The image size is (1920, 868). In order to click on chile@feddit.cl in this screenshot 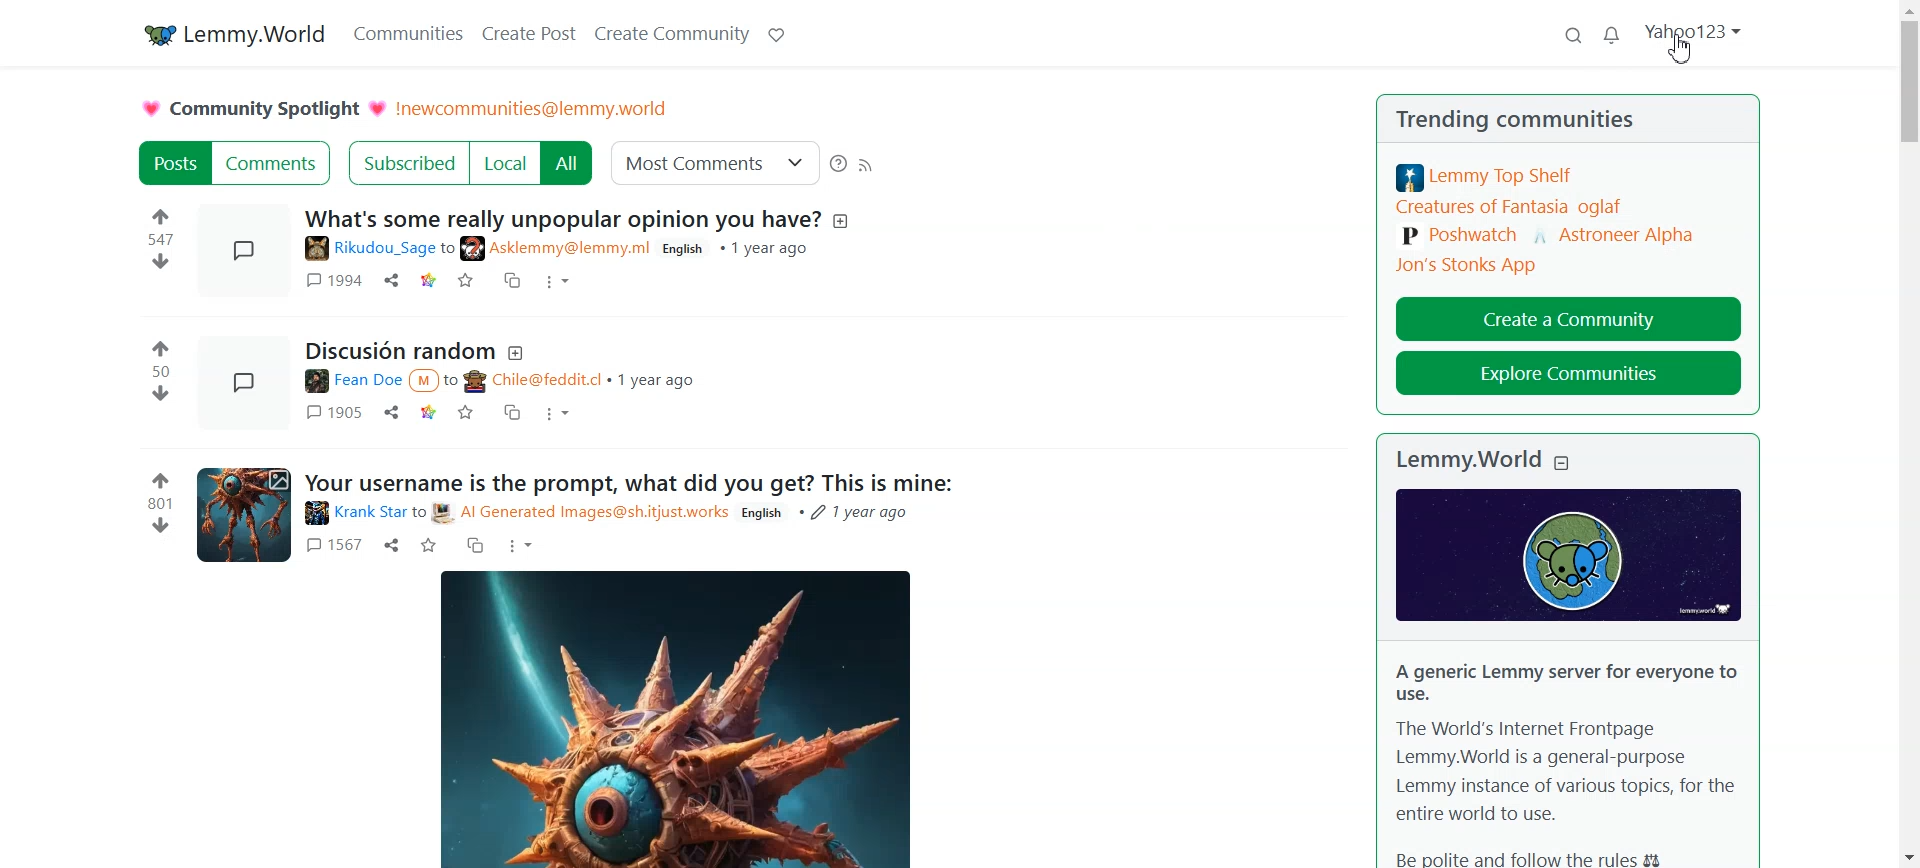, I will do `click(533, 382)`.